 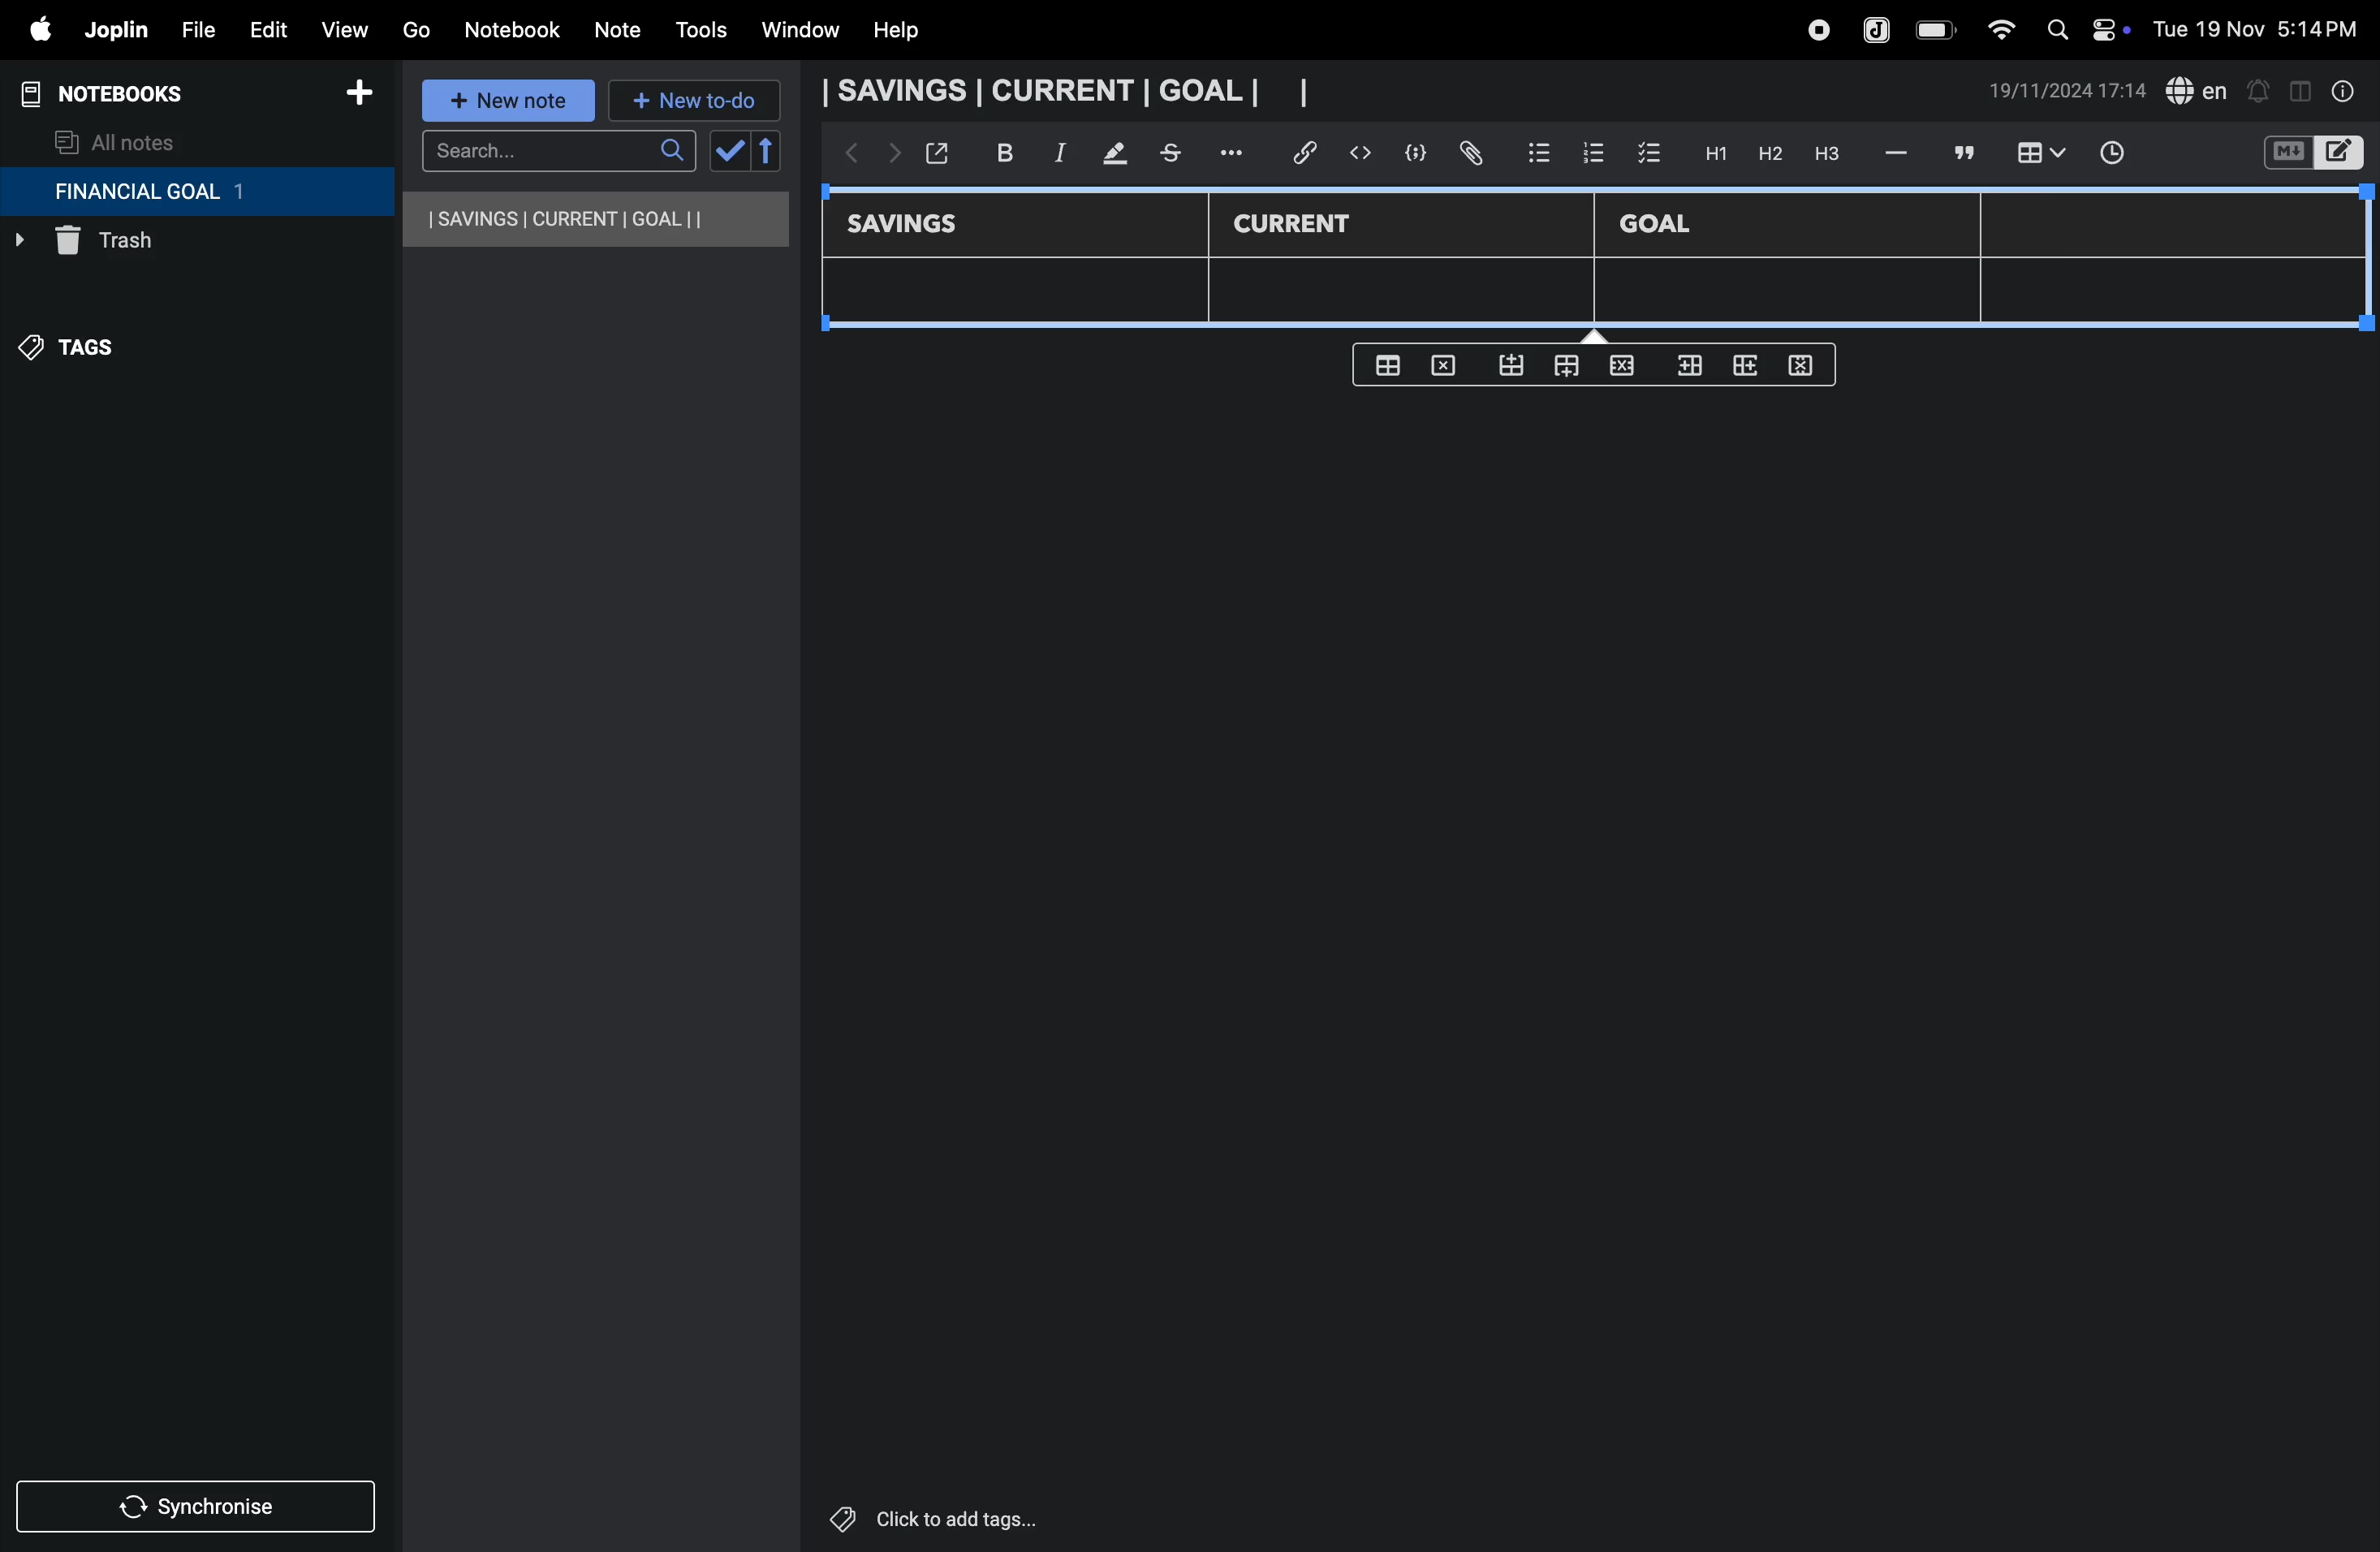 I want to click on delete rows, so click(x=1802, y=364).